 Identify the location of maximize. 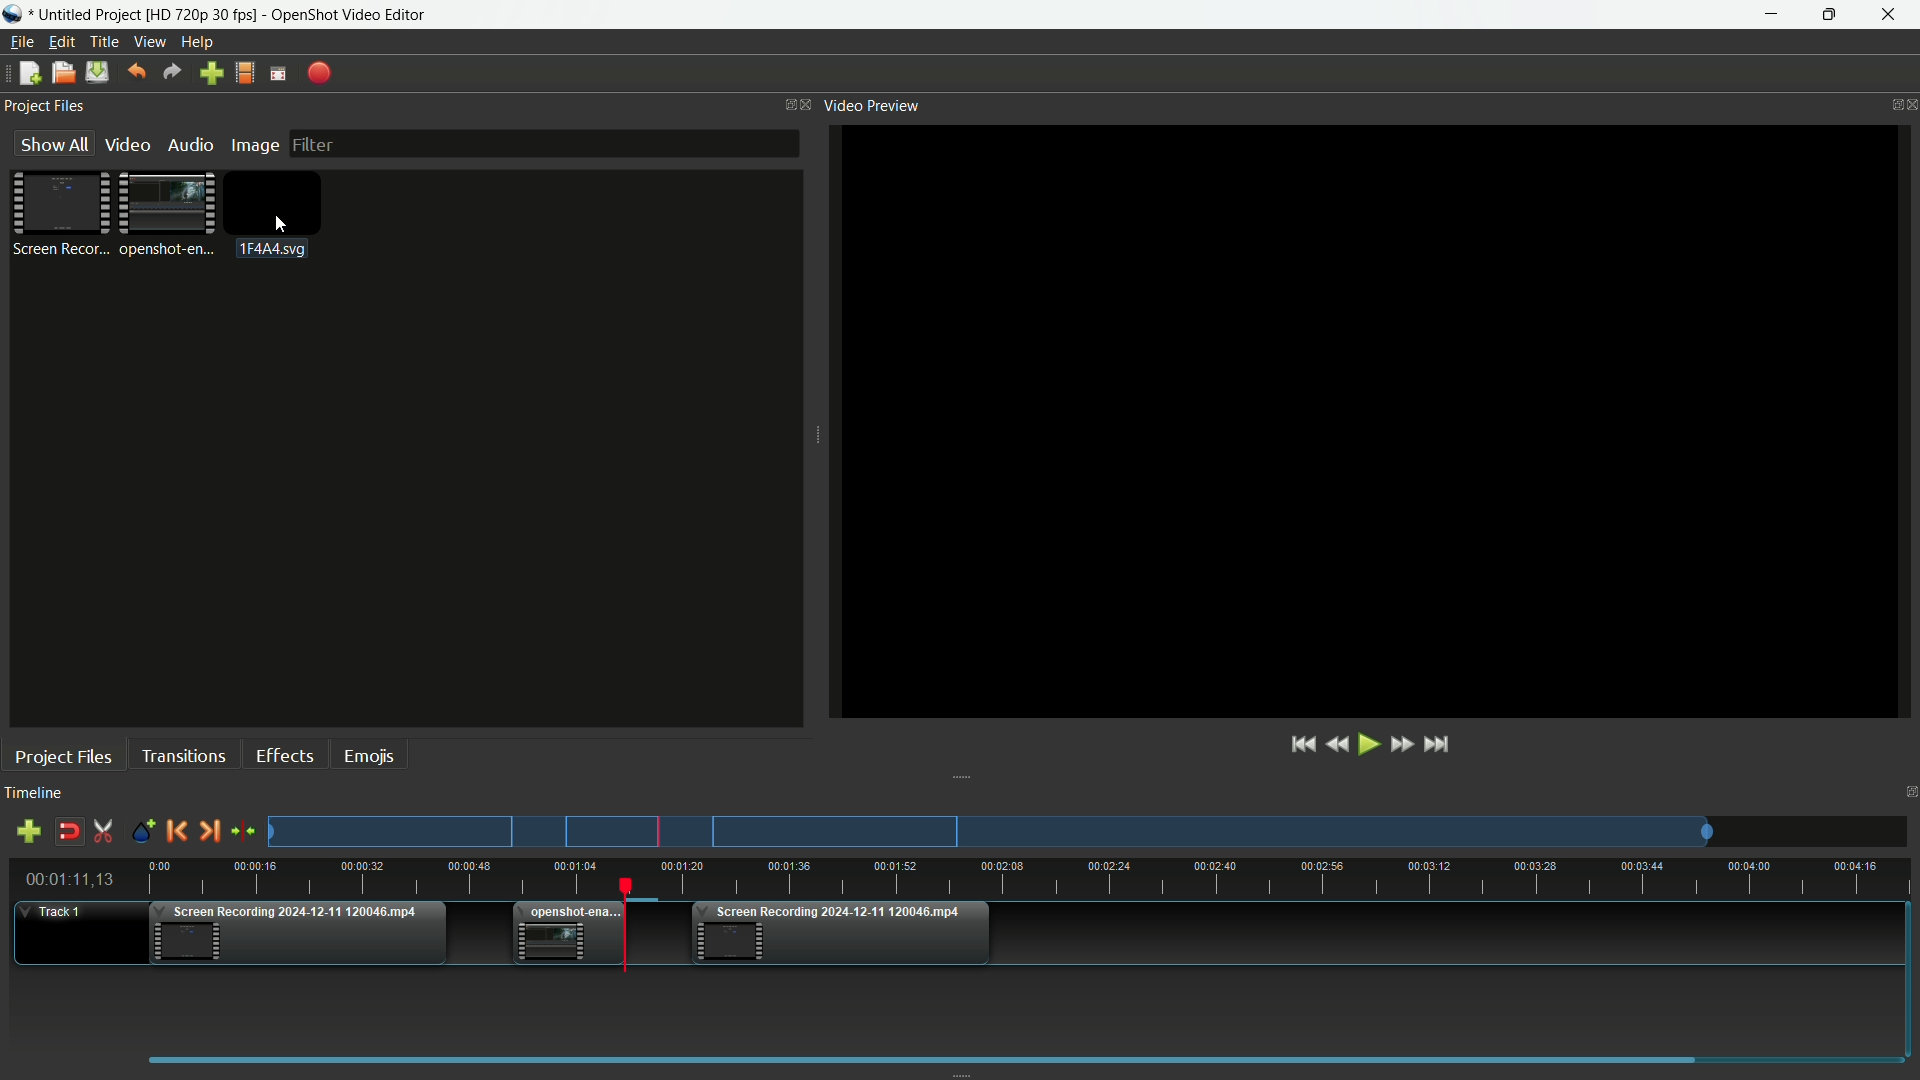
(1829, 15).